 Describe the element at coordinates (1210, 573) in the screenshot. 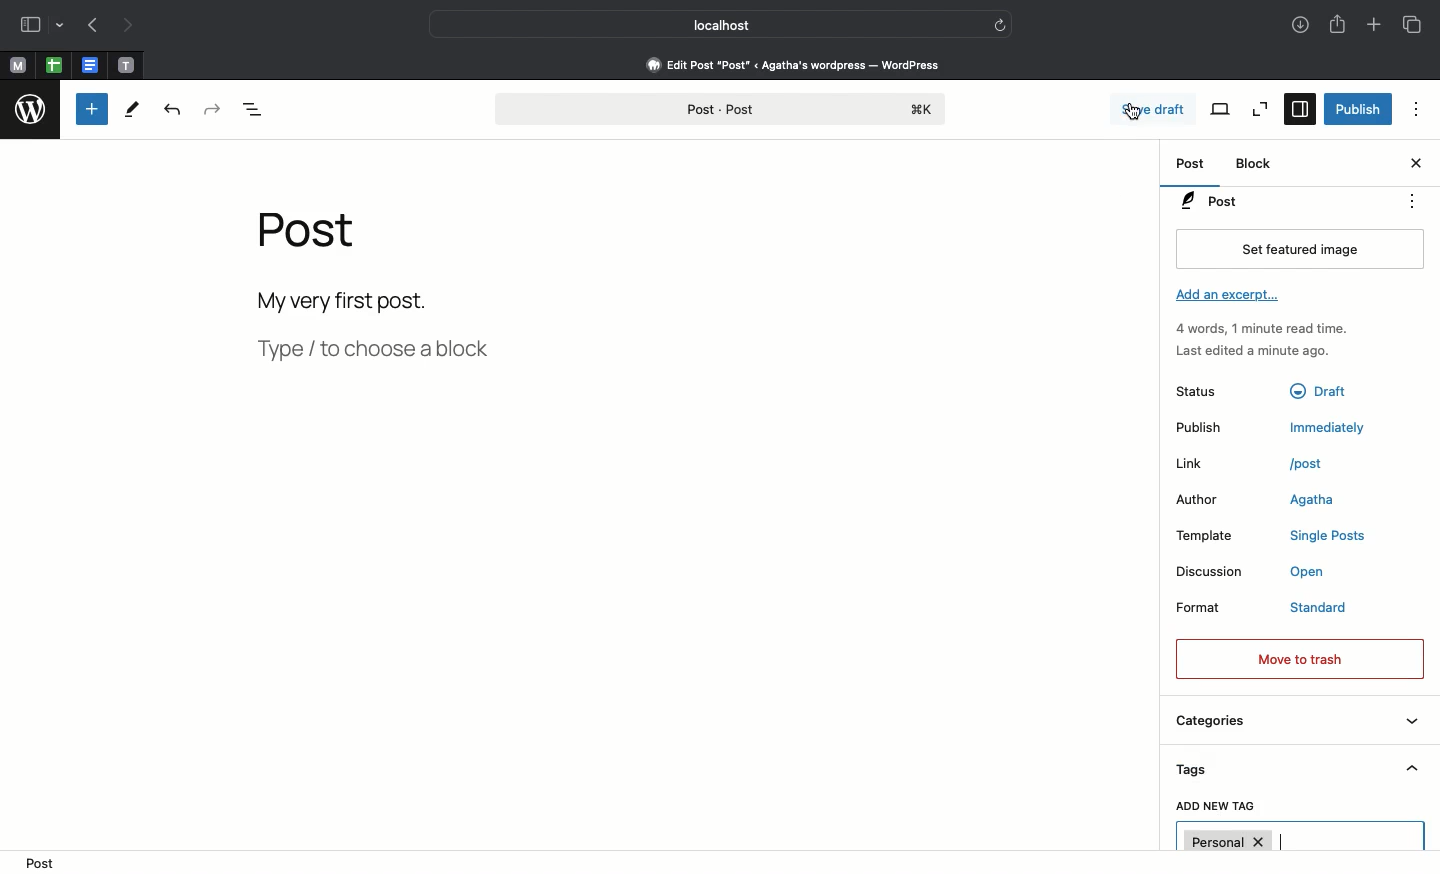

I see `Discussion` at that location.